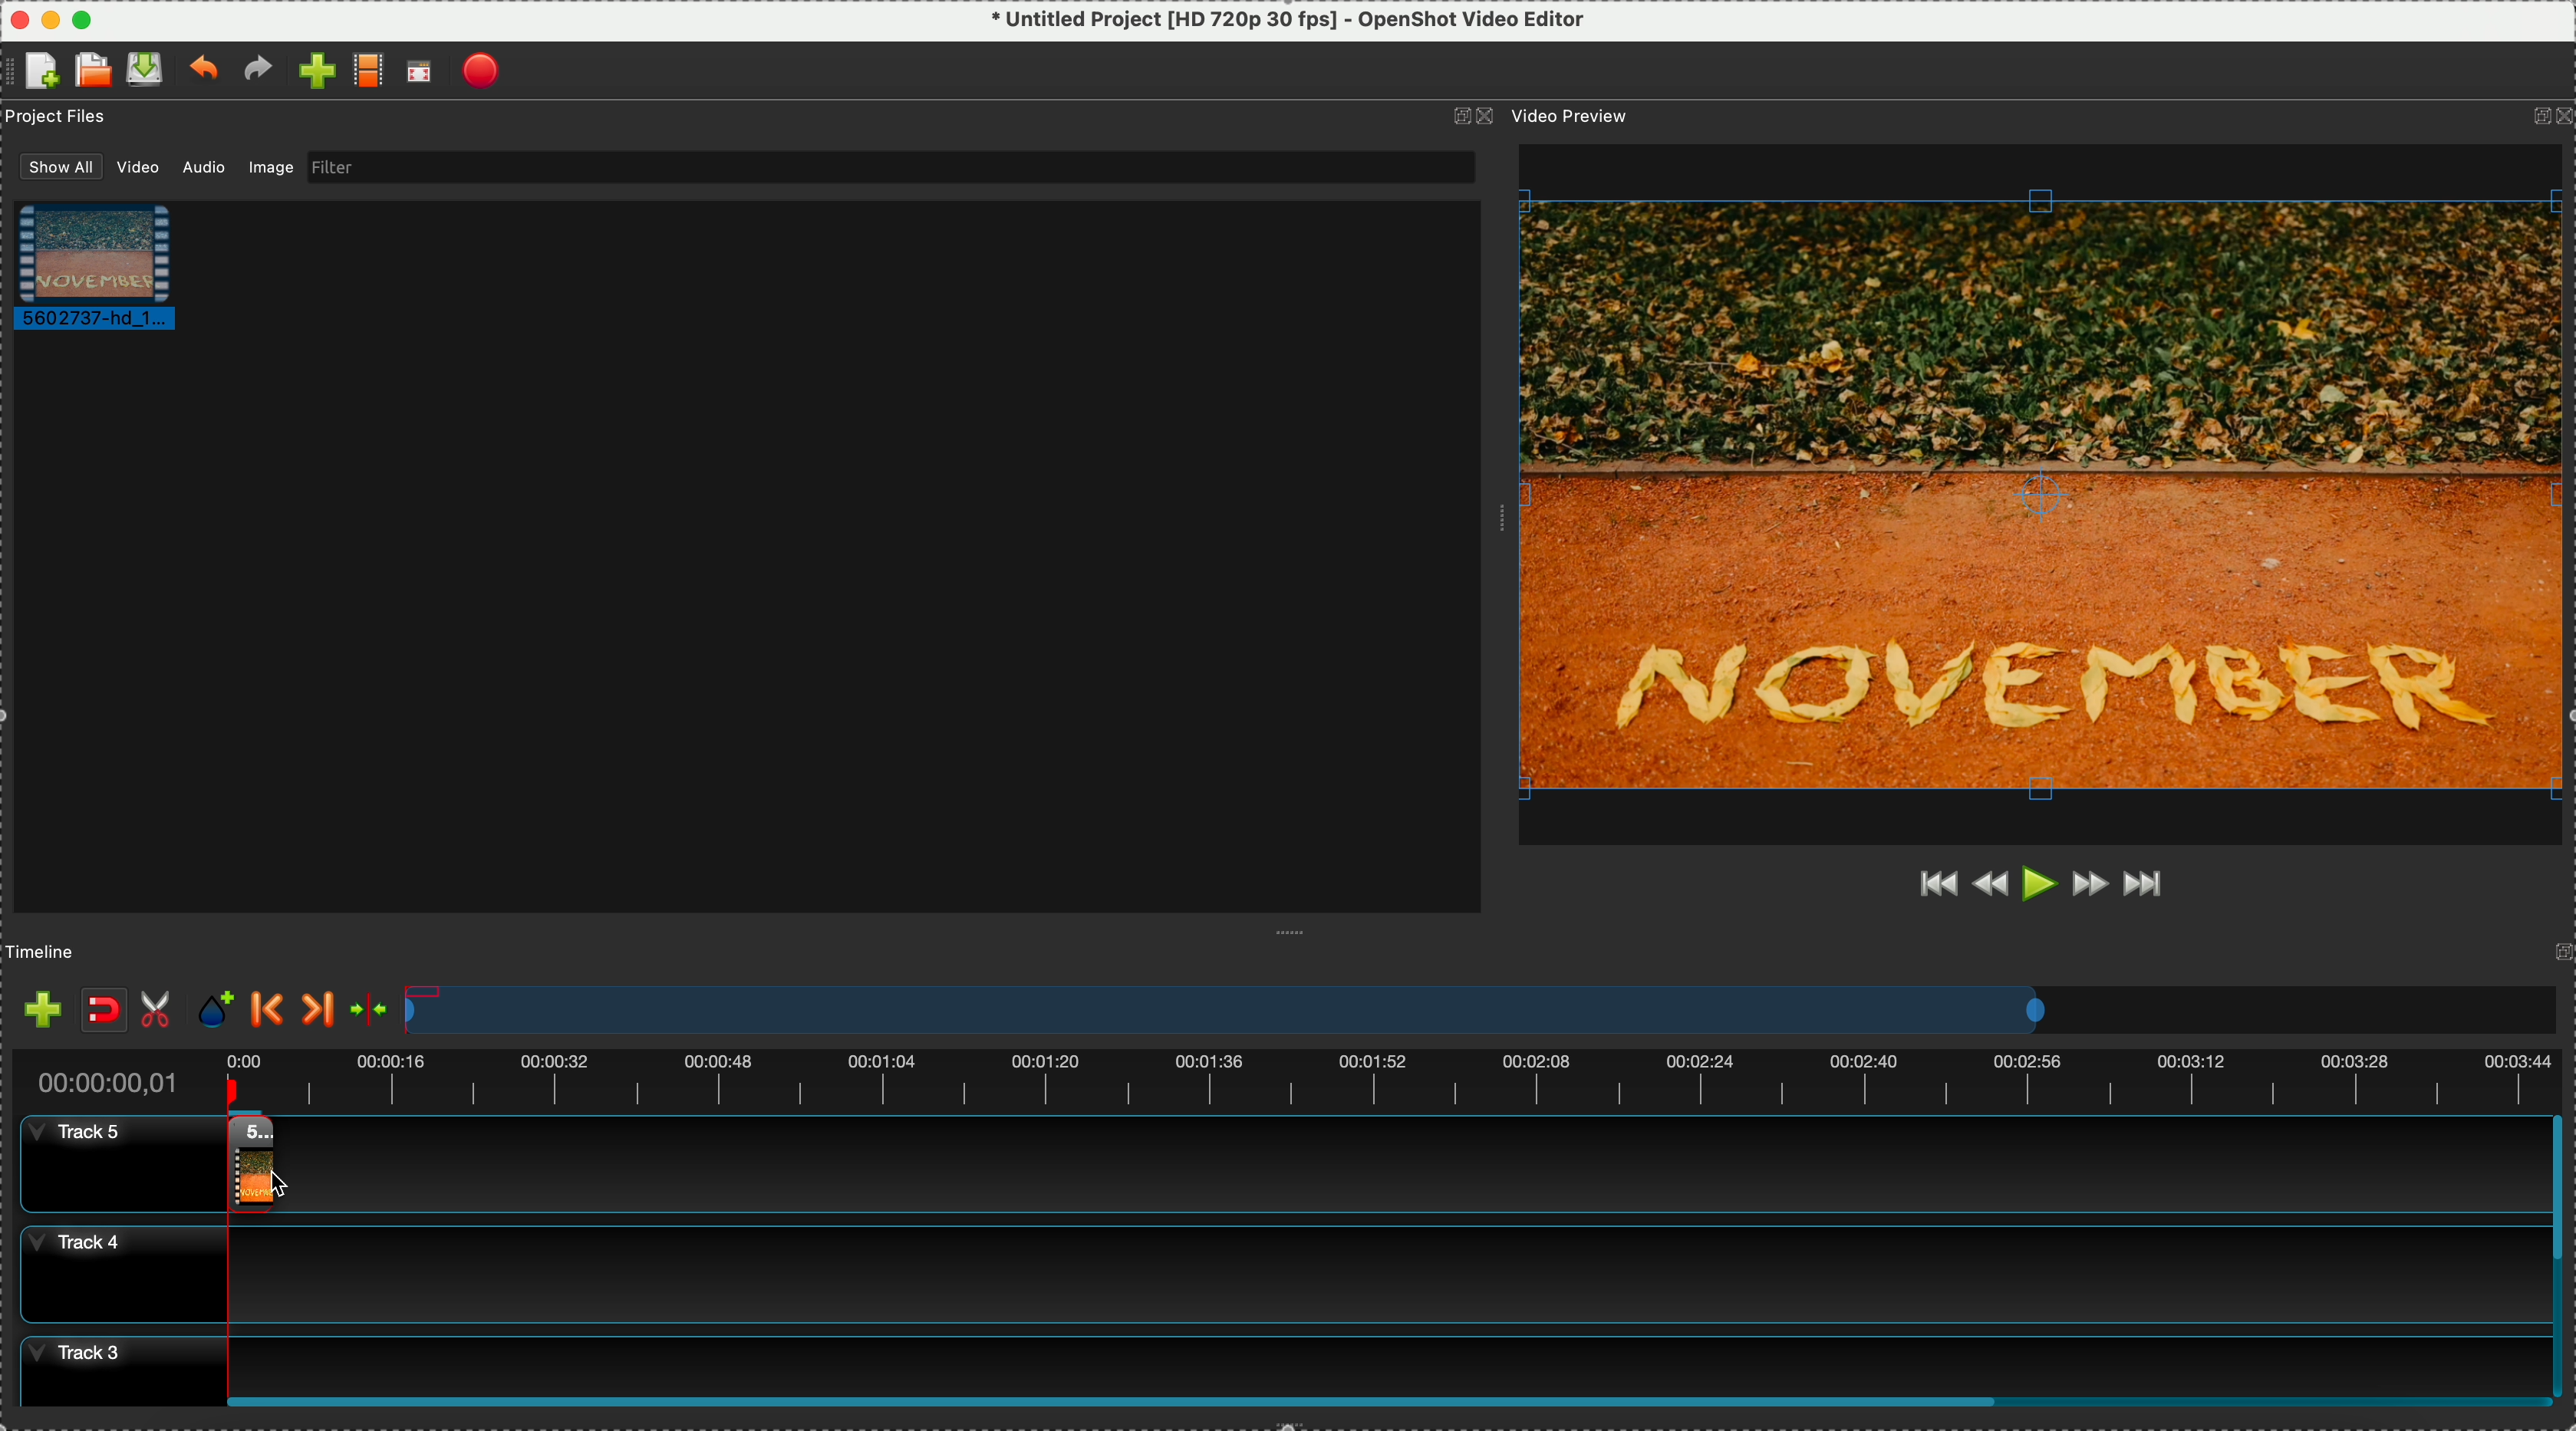 The height and width of the screenshot is (1431, 2576). I want to click on Window Expanding, so click(1494, 513).